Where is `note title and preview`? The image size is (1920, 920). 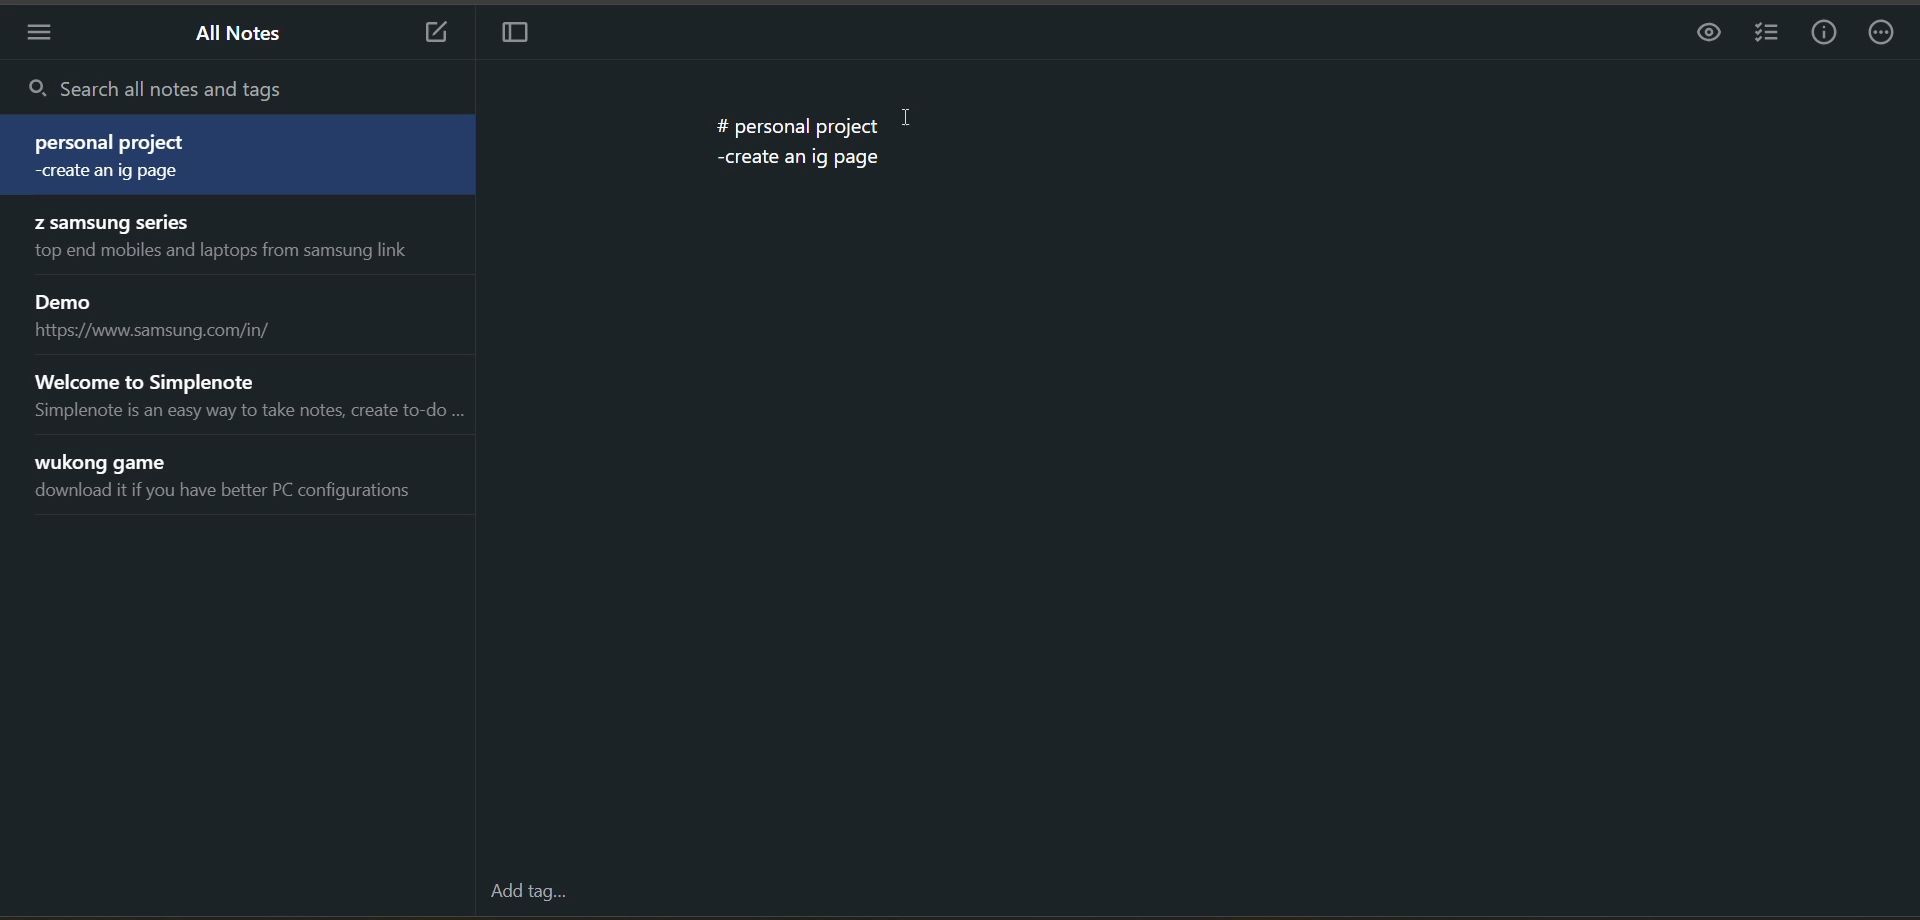
note title and preview is located at coordinates (249, 396).